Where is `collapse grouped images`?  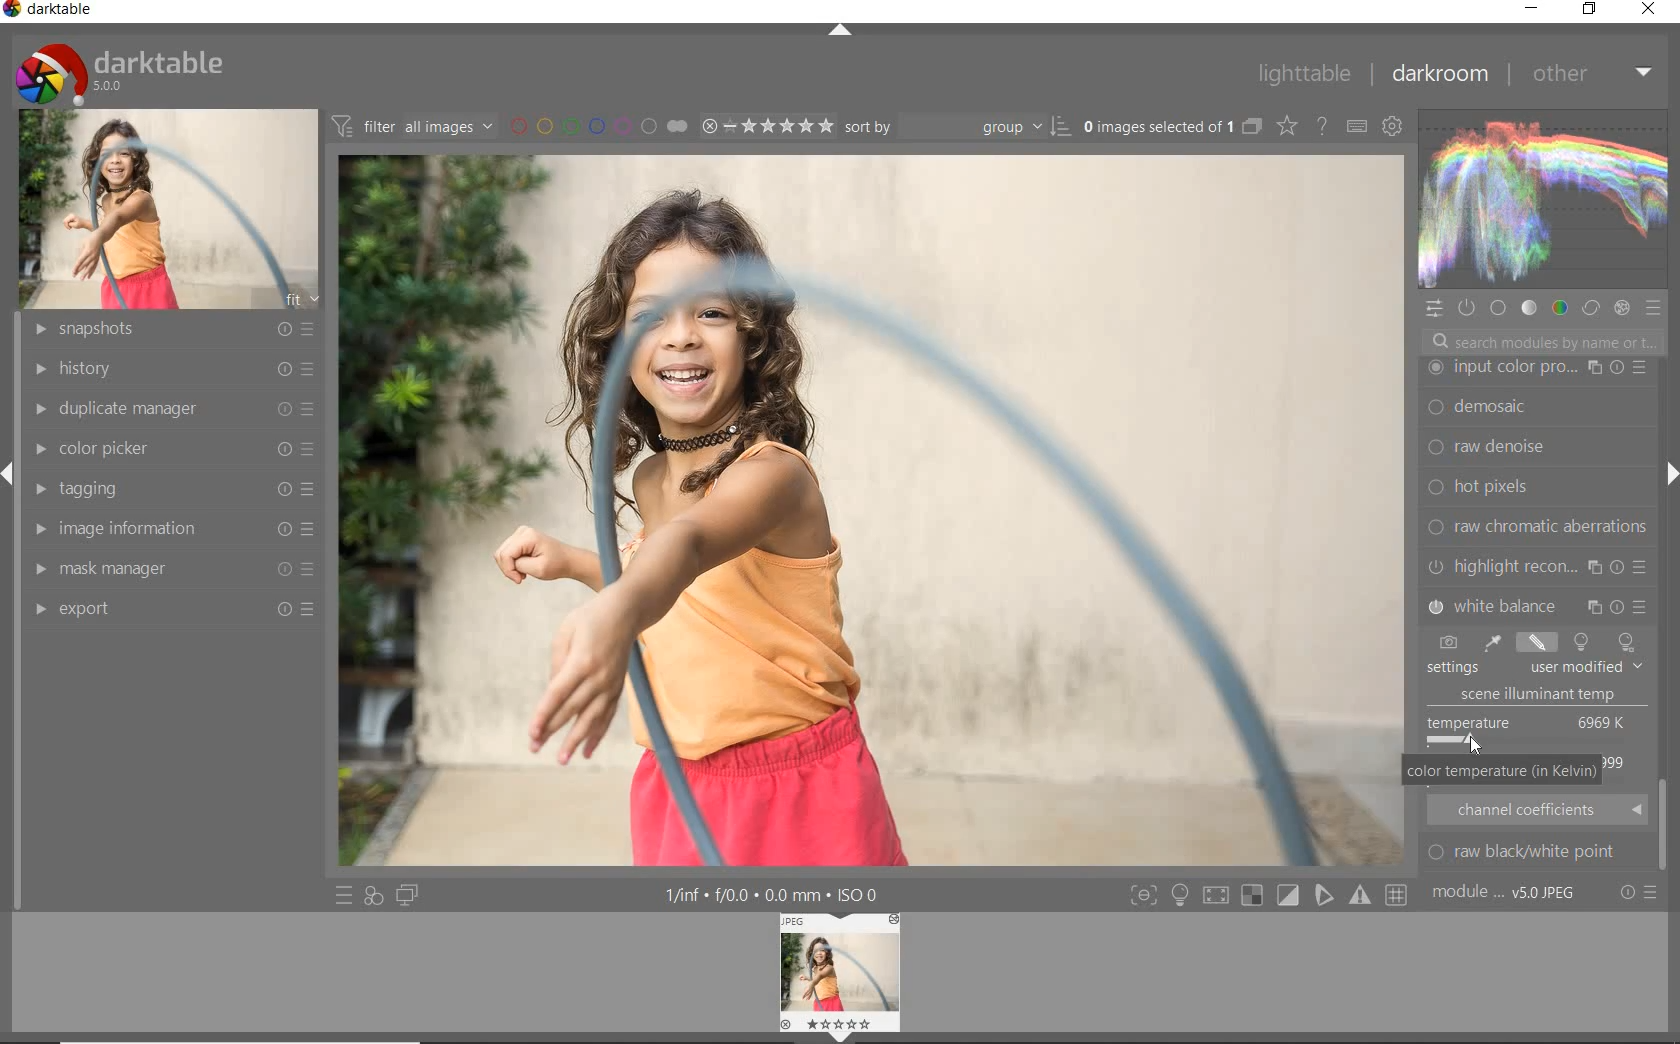 collapse grouped images is located at coordinates (1251, 128).